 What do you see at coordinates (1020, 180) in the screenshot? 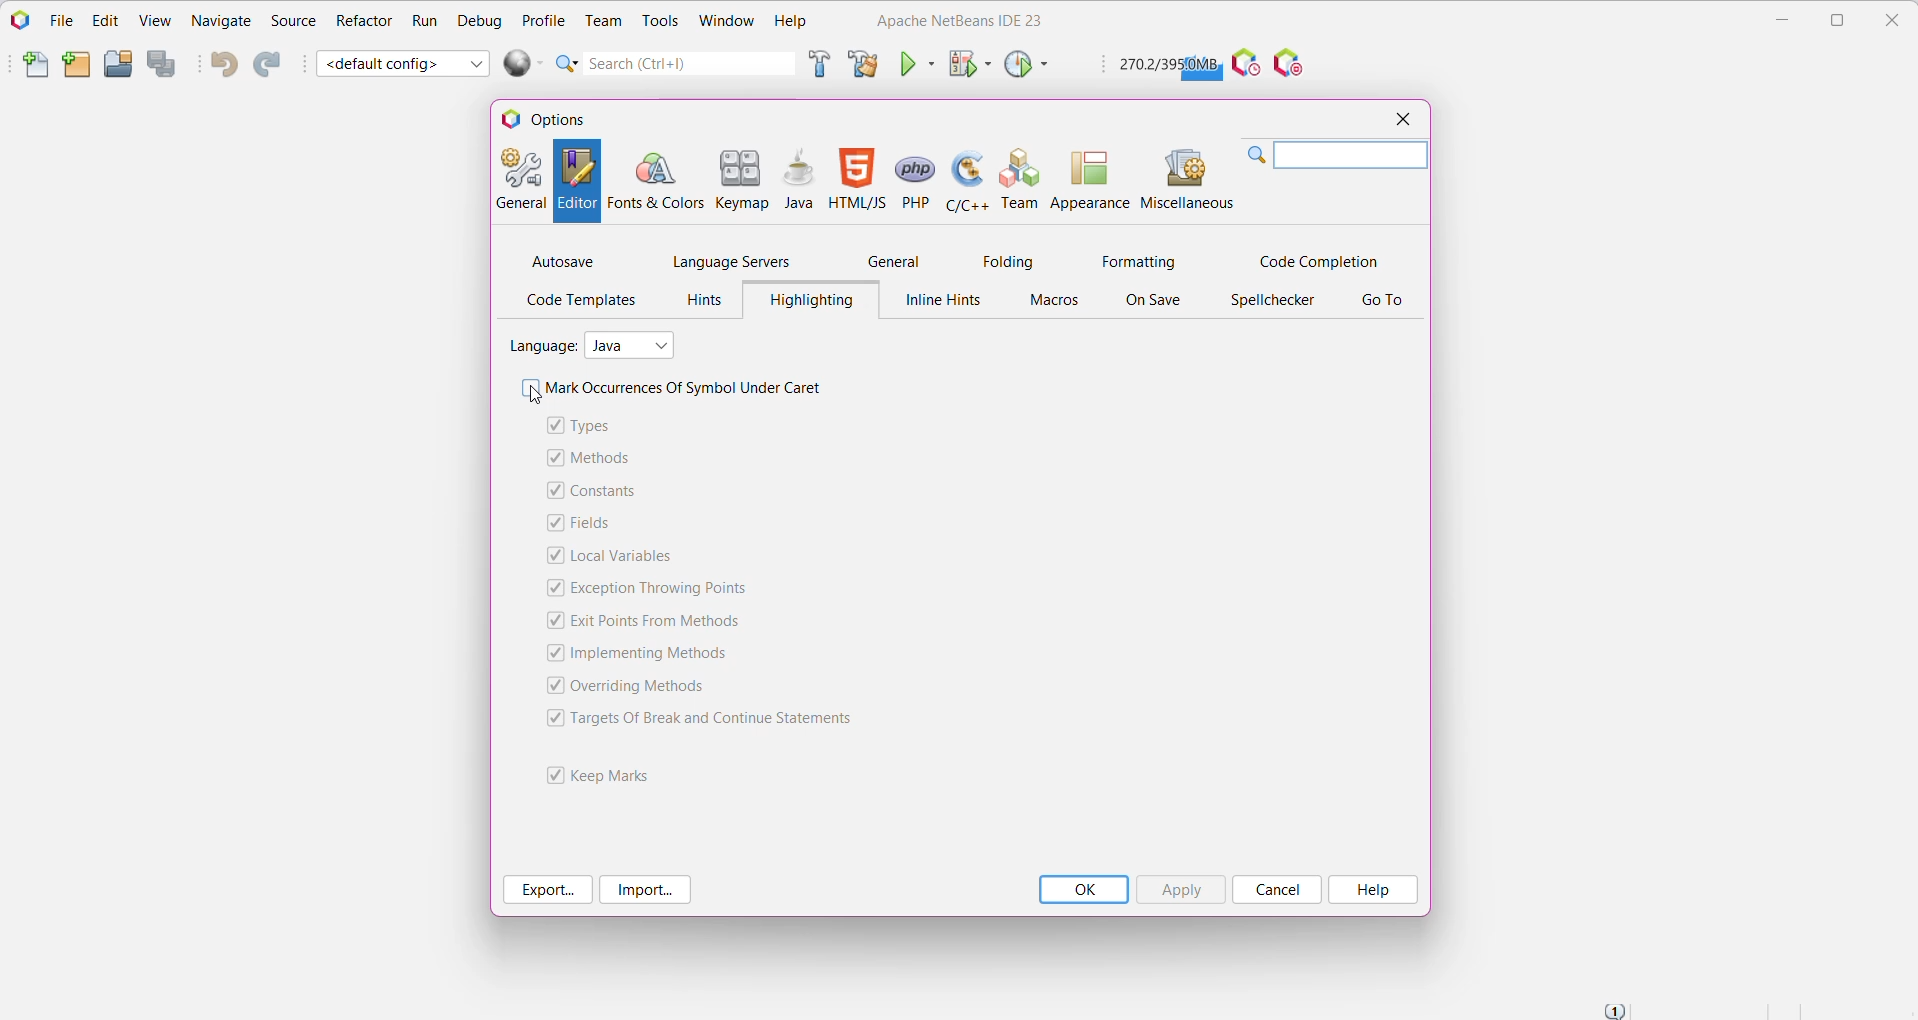
I see `Team` at bounding box center [1020, 180].